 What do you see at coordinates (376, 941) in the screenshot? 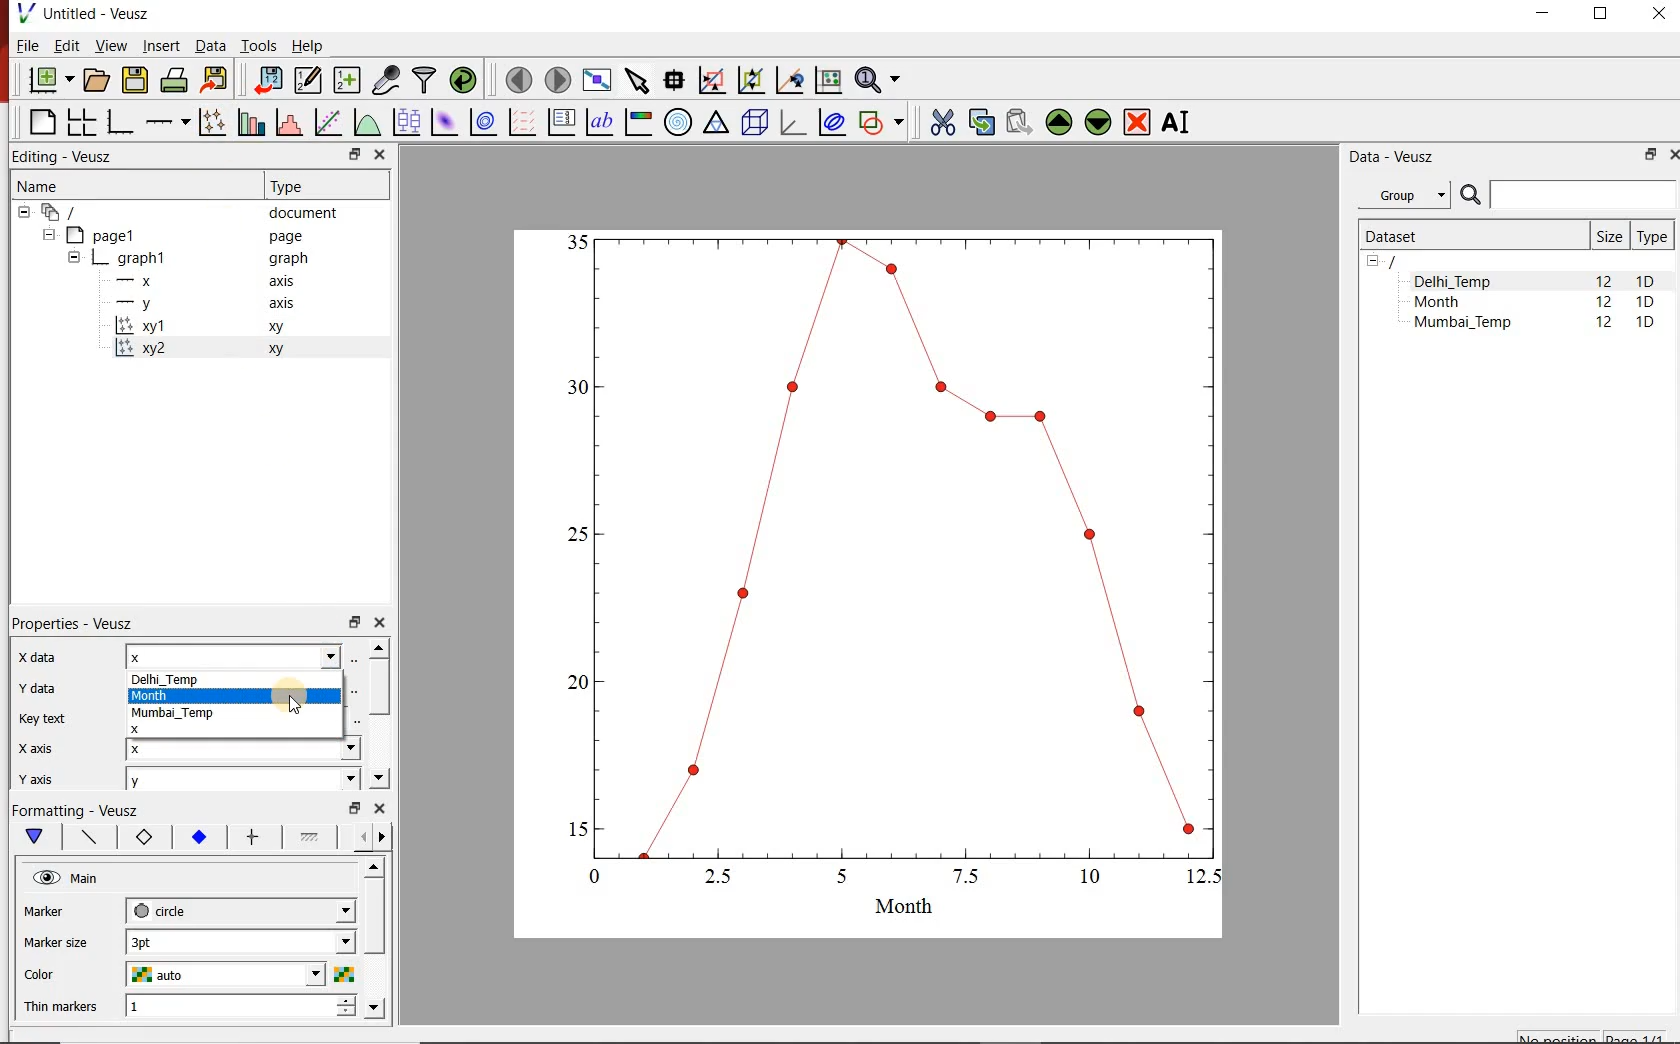
I see `scrollbar` at bounding box center [376, 941].